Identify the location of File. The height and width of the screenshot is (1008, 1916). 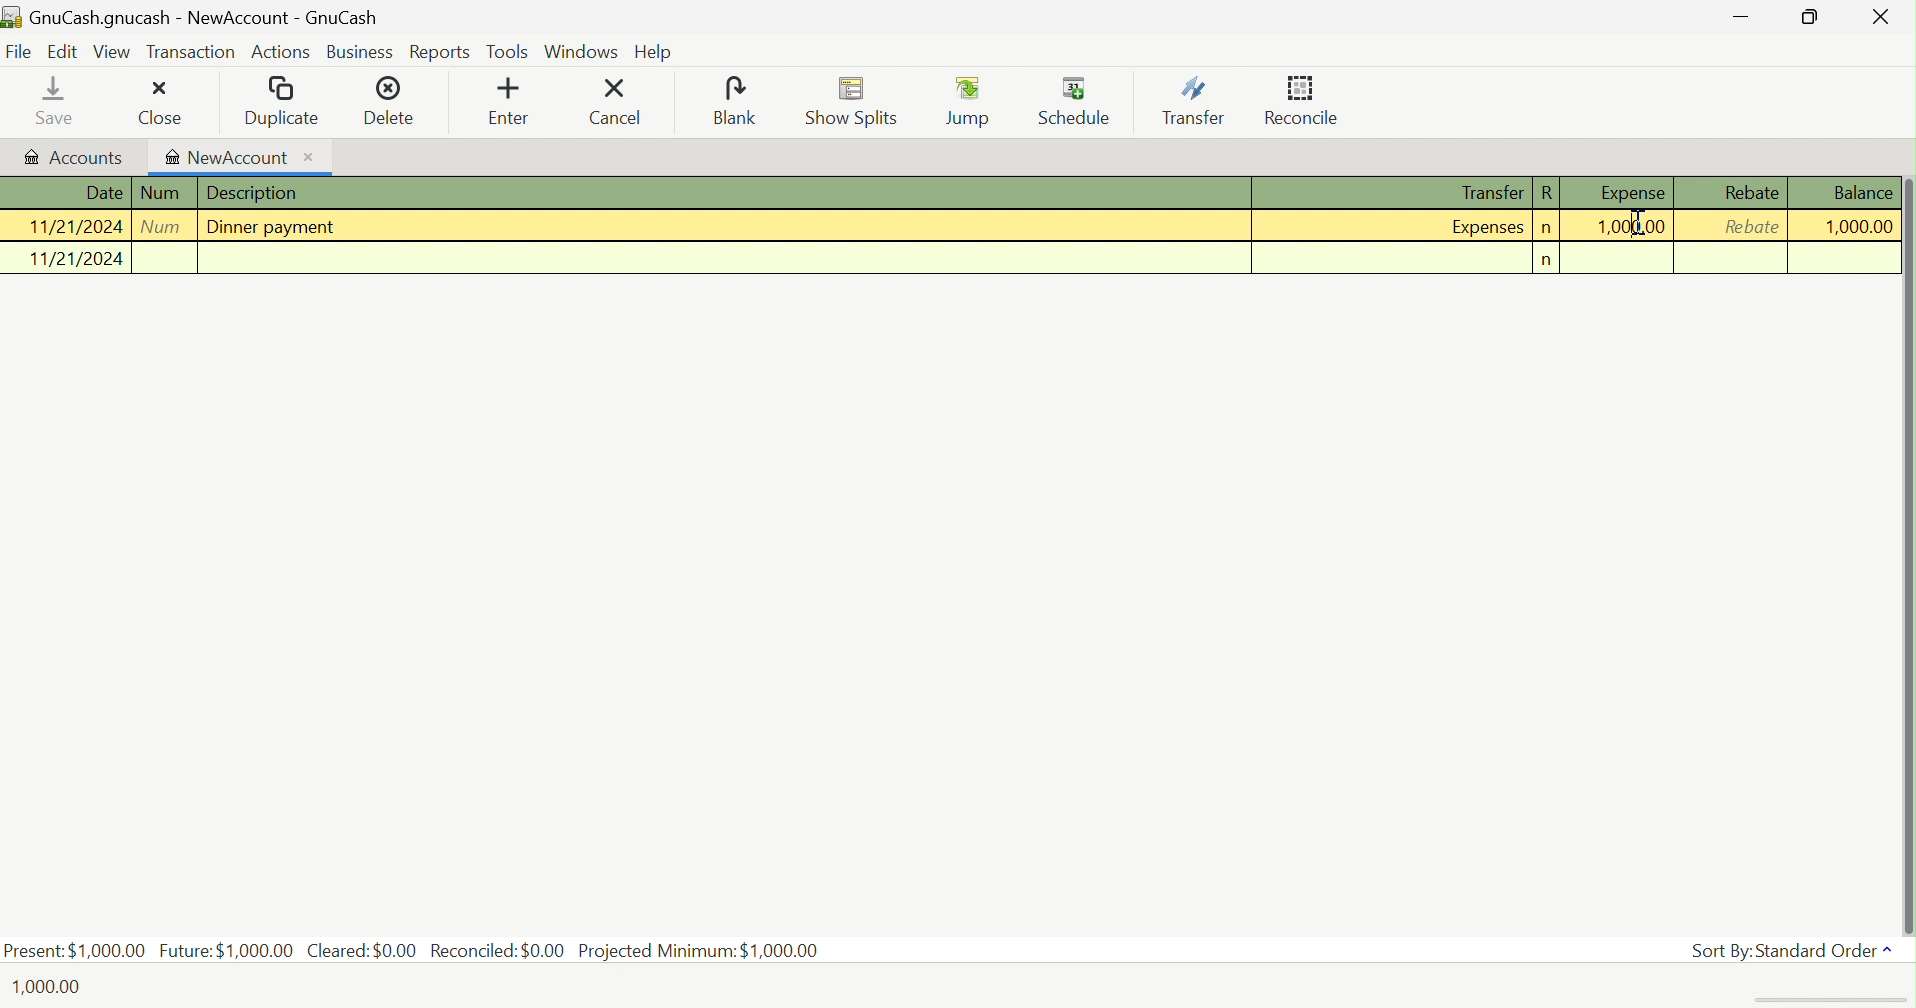
(19, 52).